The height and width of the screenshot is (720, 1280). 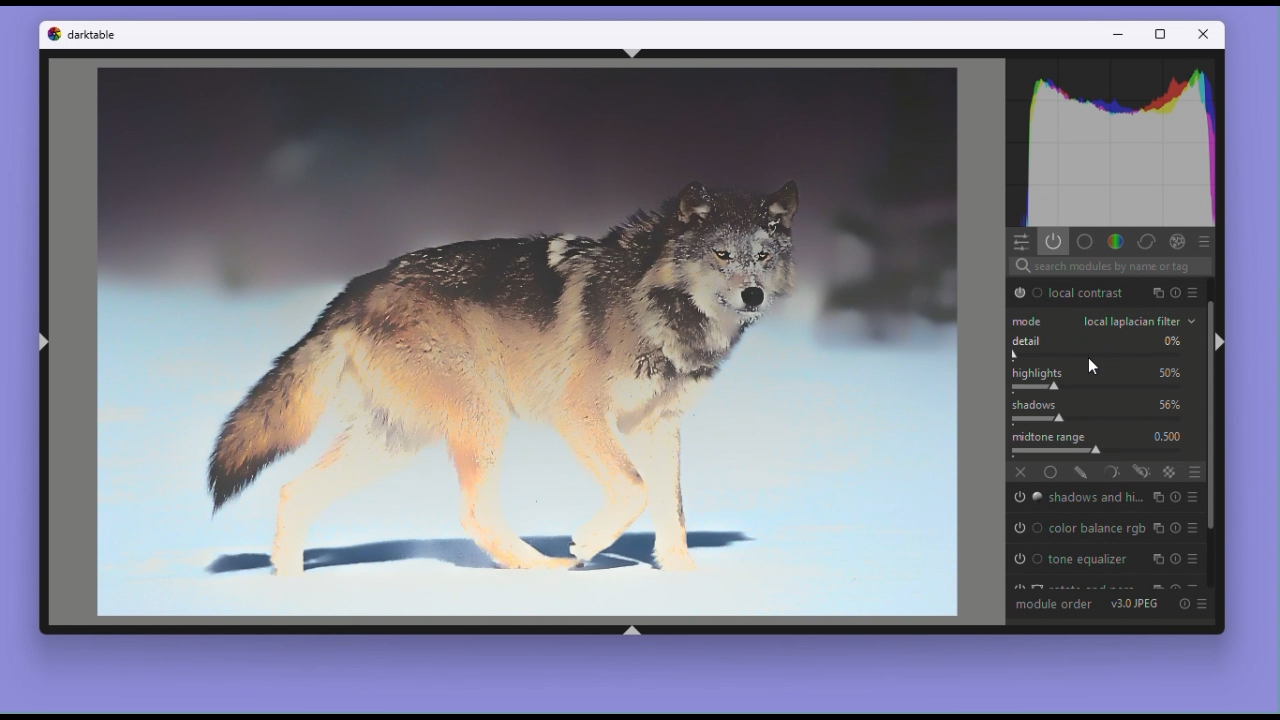 What do you see at coordinates (96, 34) in the screenshot?
I see `darktable` at bounding box center [96, 34].